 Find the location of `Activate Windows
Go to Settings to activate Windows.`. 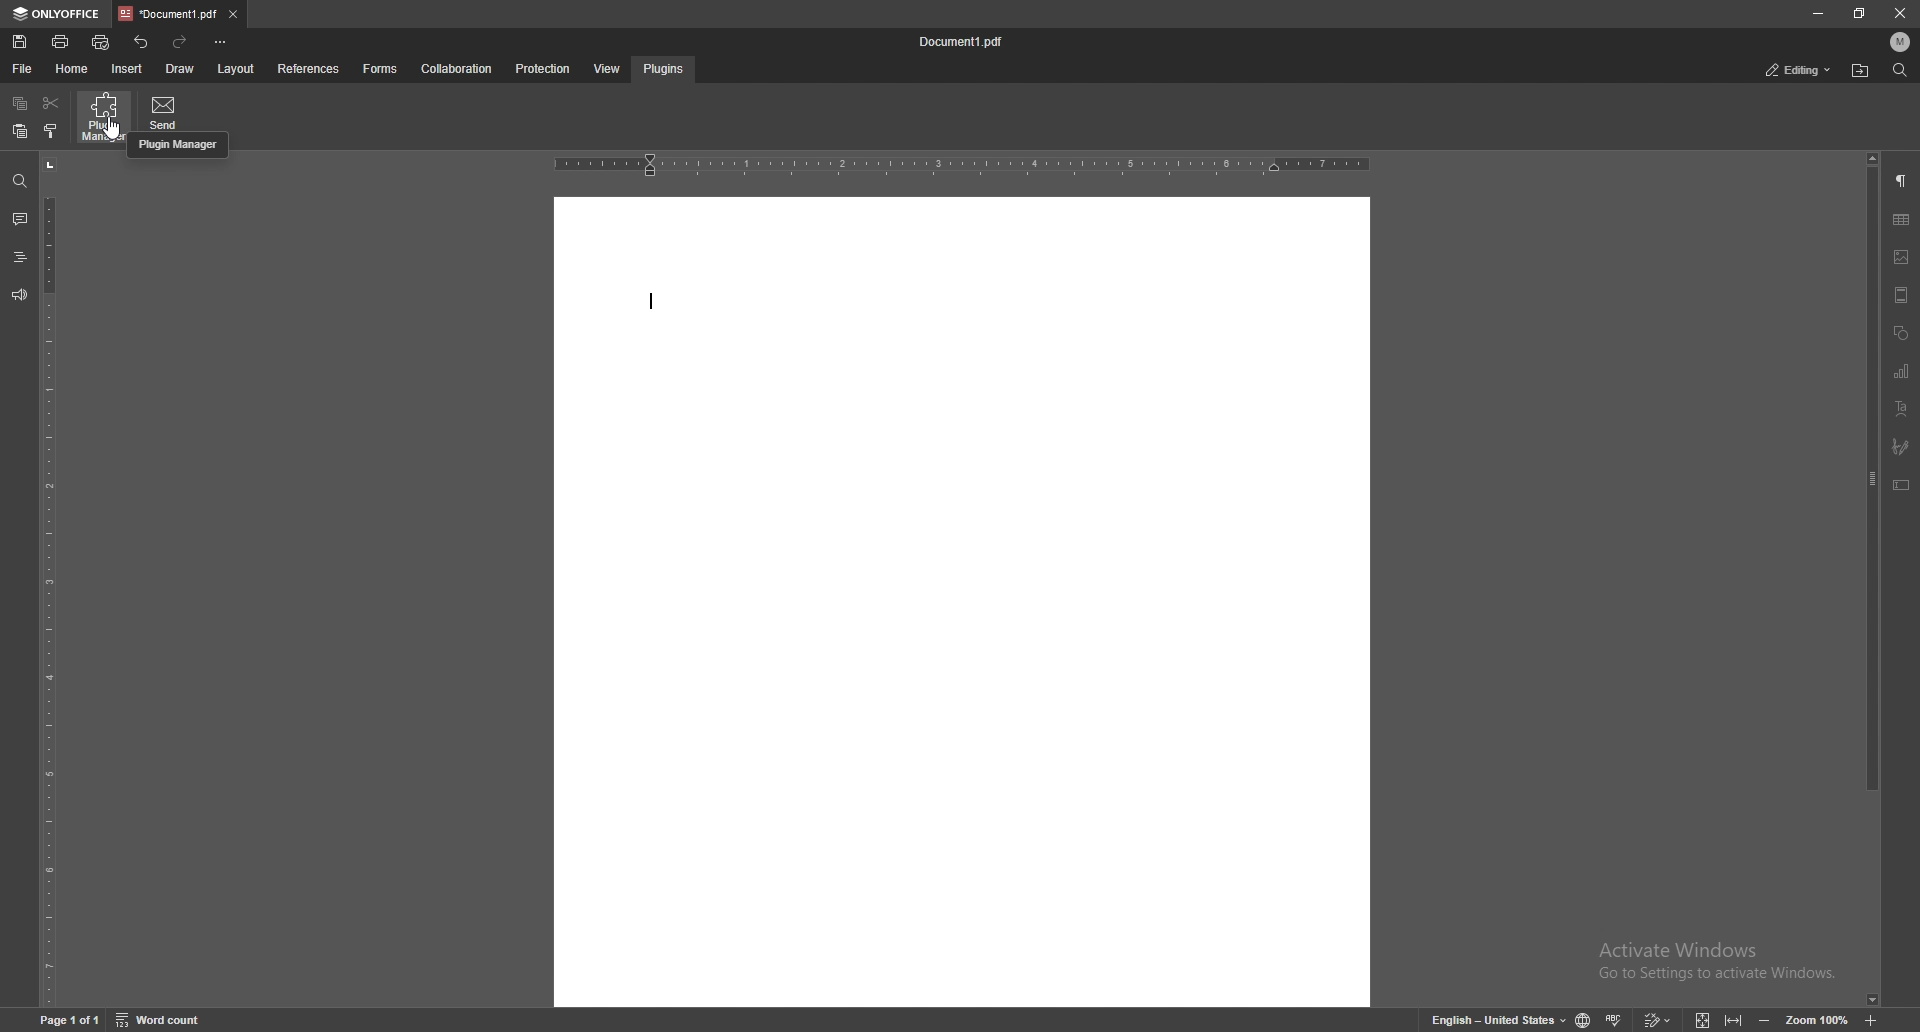

Activate Windows
Go to Settings to activate Windows. is located at coordinates (1715, 960).